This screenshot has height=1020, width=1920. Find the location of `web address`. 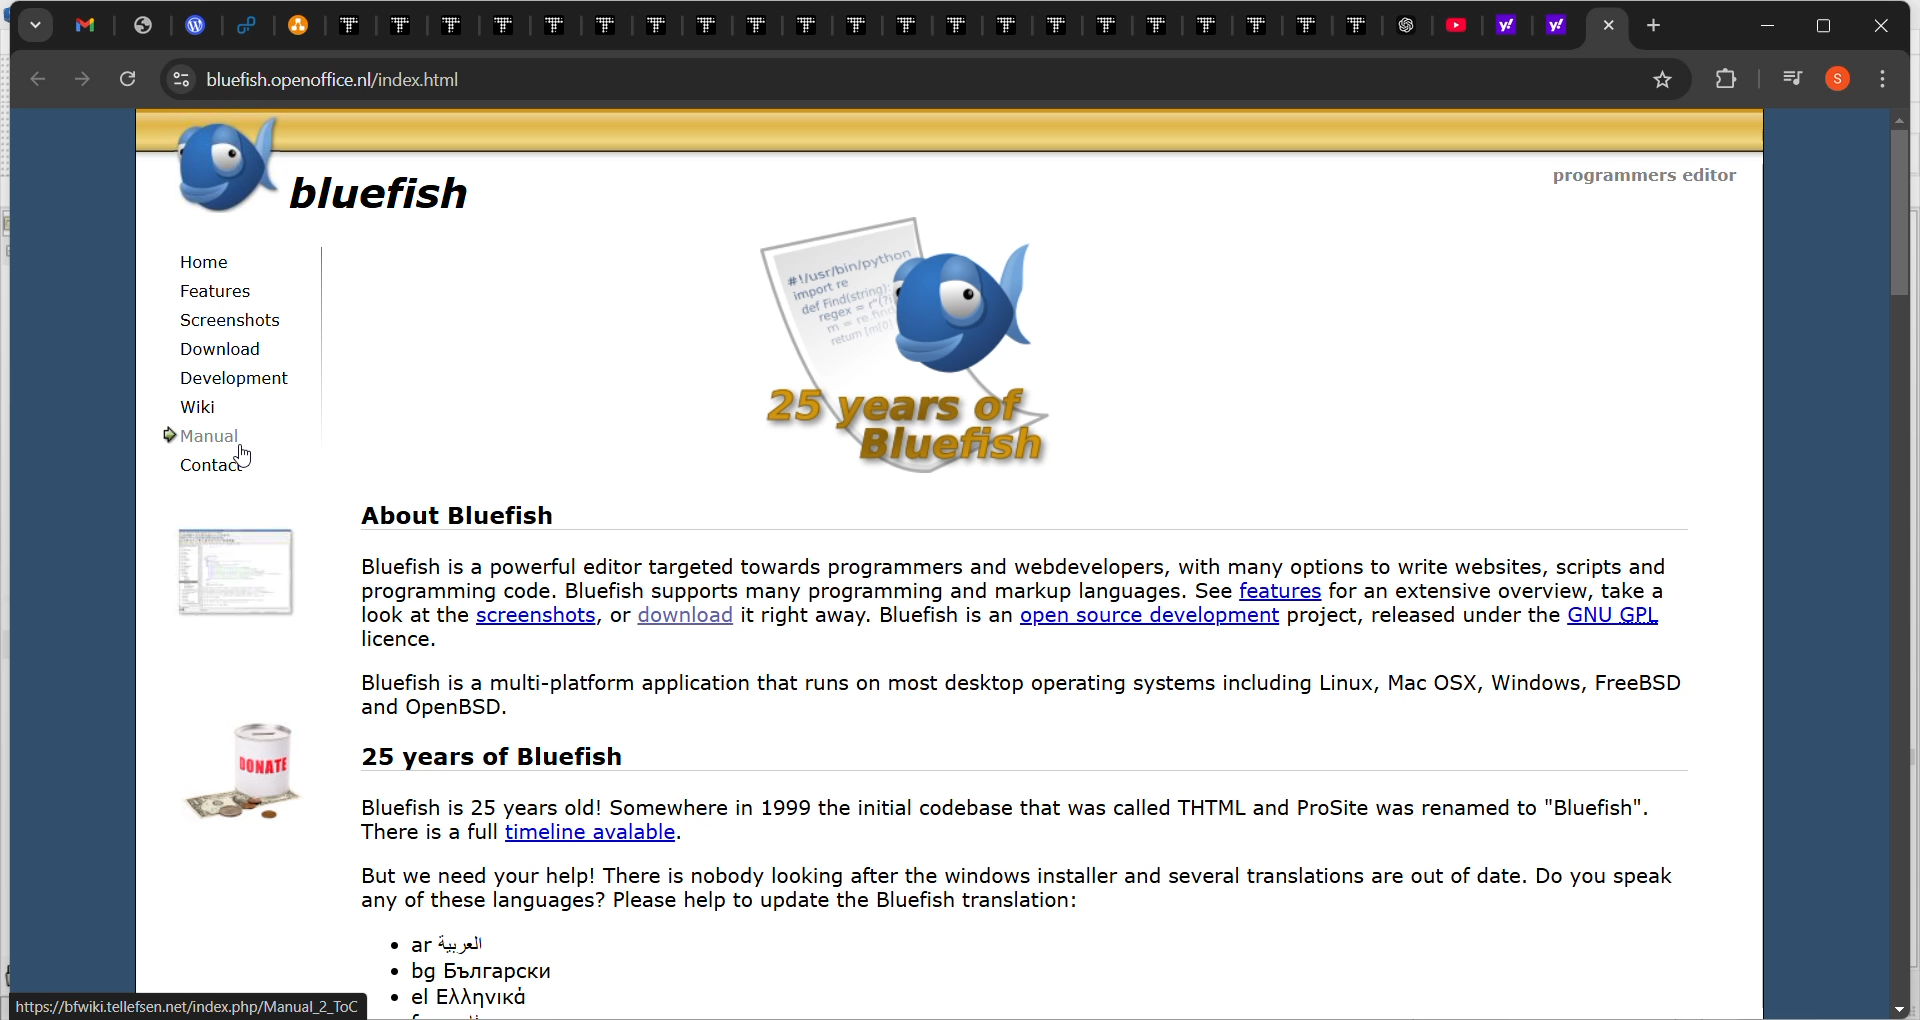

web address is located at coordinates (337, 84).